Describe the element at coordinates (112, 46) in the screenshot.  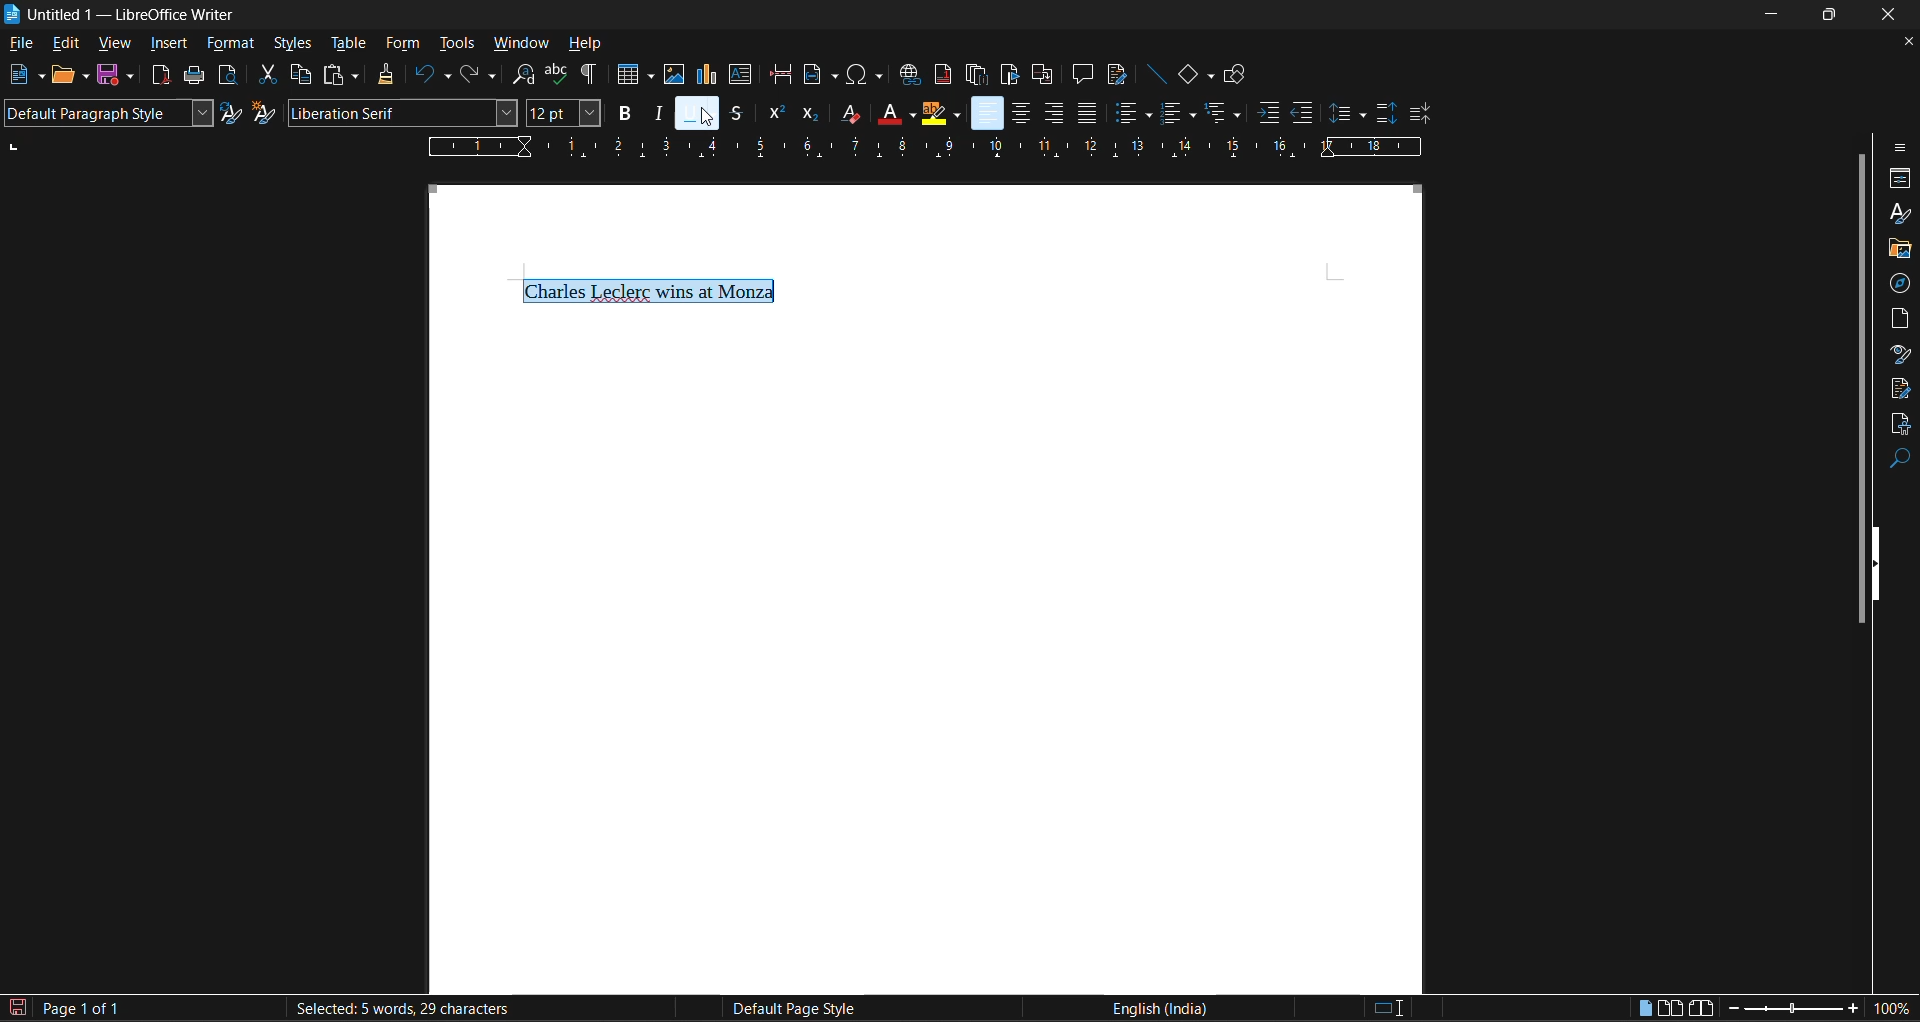
I see `view` at that location.